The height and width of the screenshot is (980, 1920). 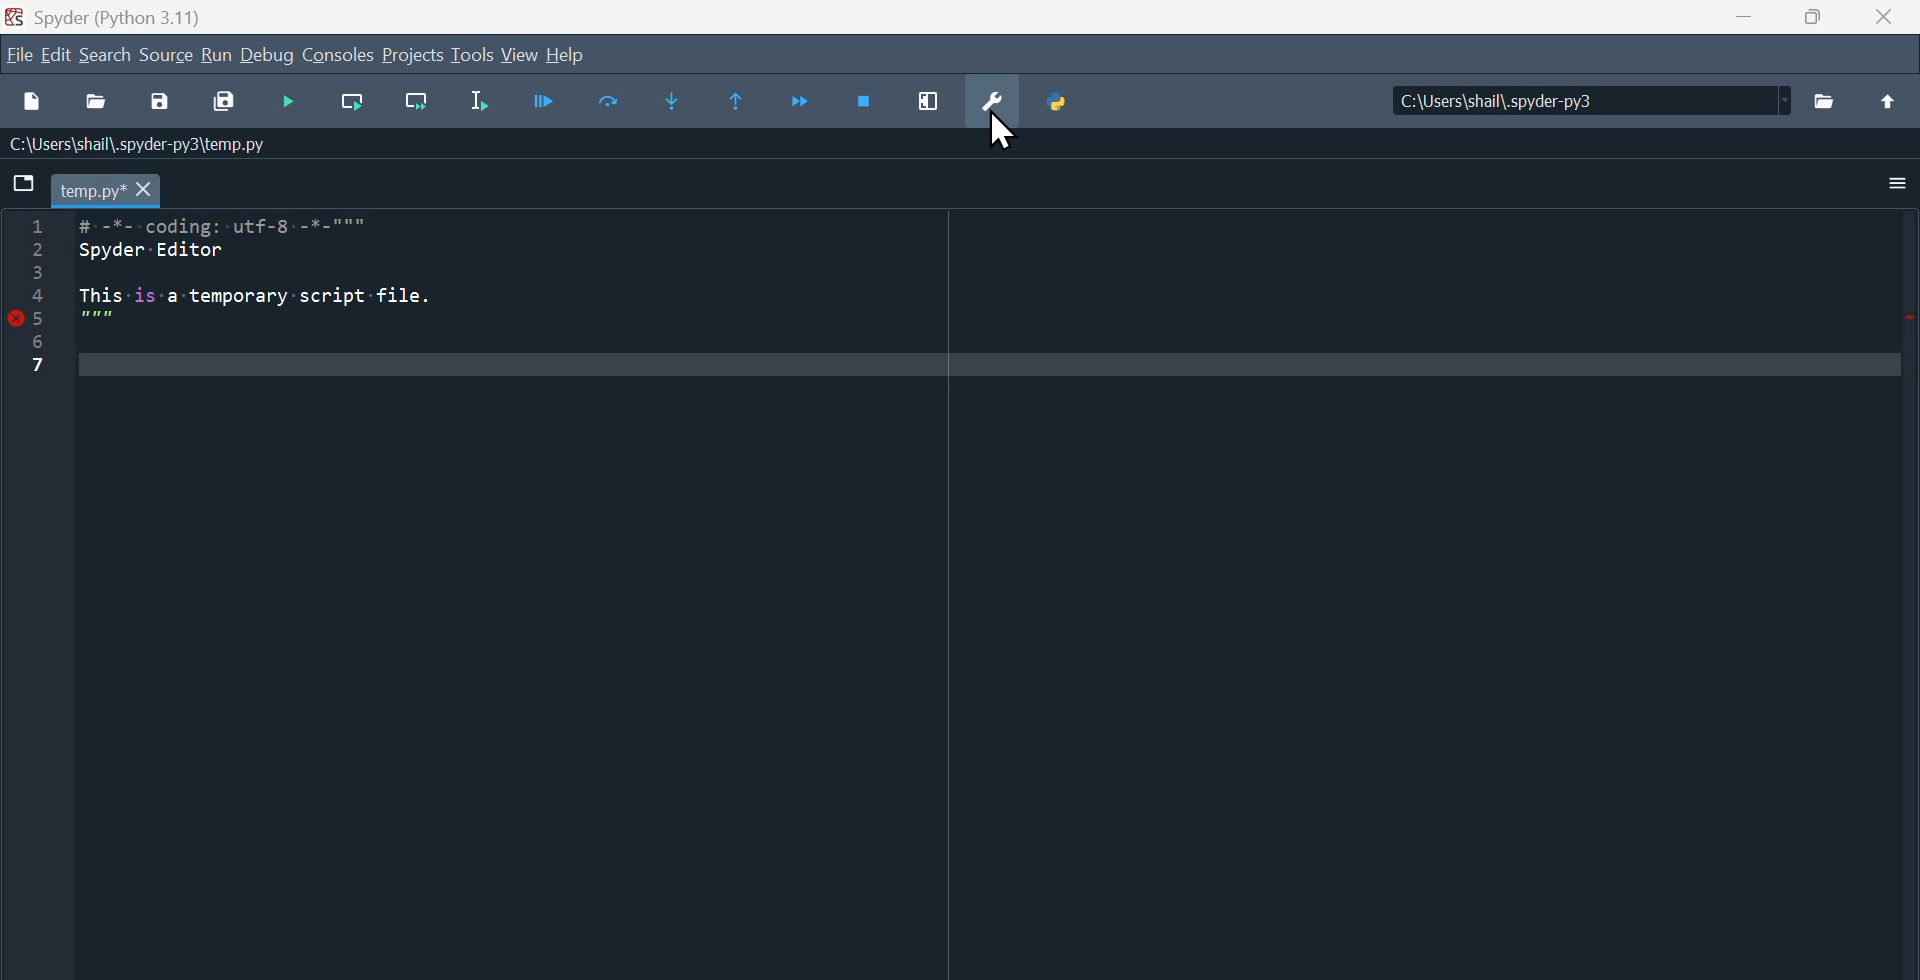 What do you see at coordinates (310, 298) in the screenshot?
I see `Code - # -*- coding: utf-8 -*-""" Spyder Editor This is a temporary script file` at bounding box center [310, 298].